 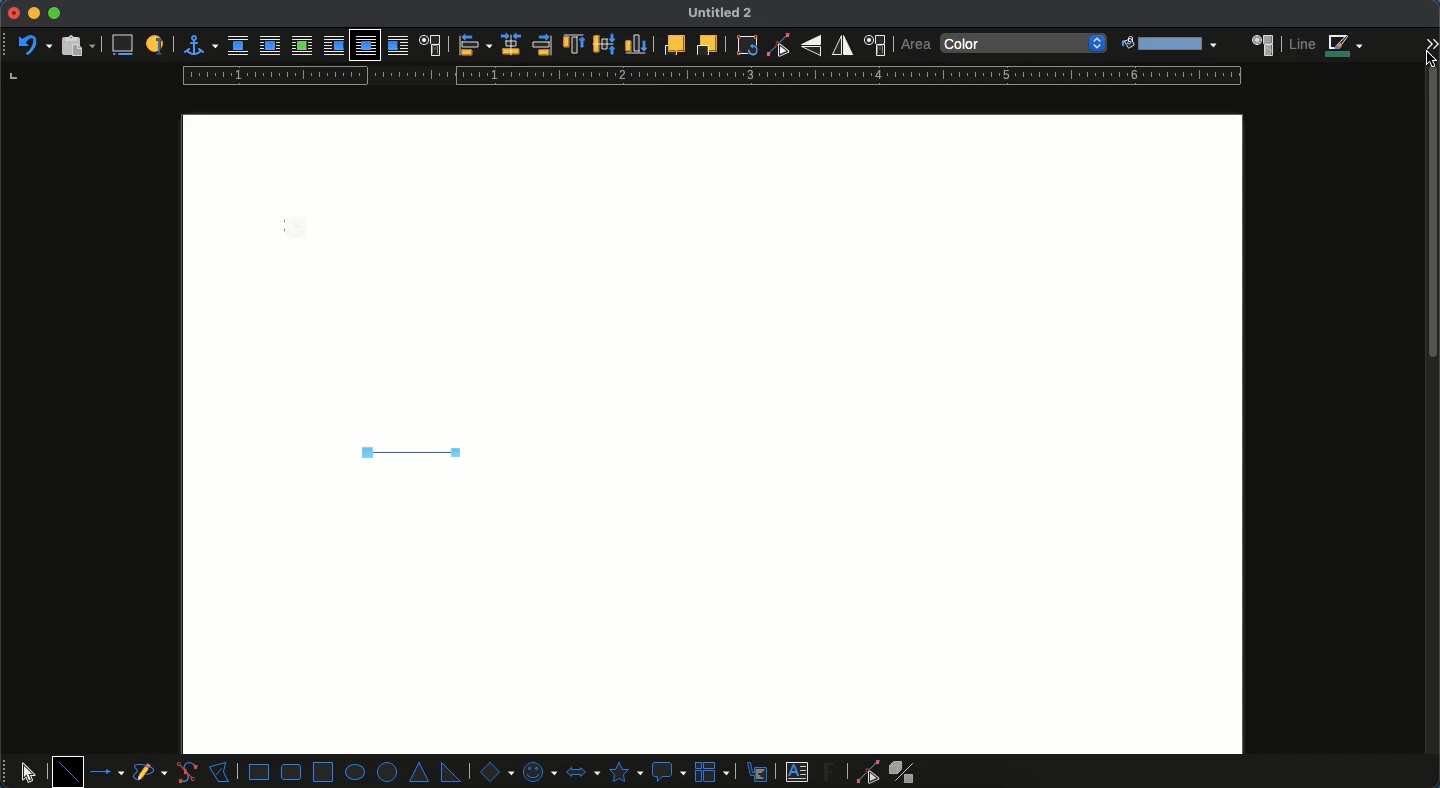 What do you see at coordinates (397, 45) in the screenshot?
I see `after` at bounding box center [397, 45].